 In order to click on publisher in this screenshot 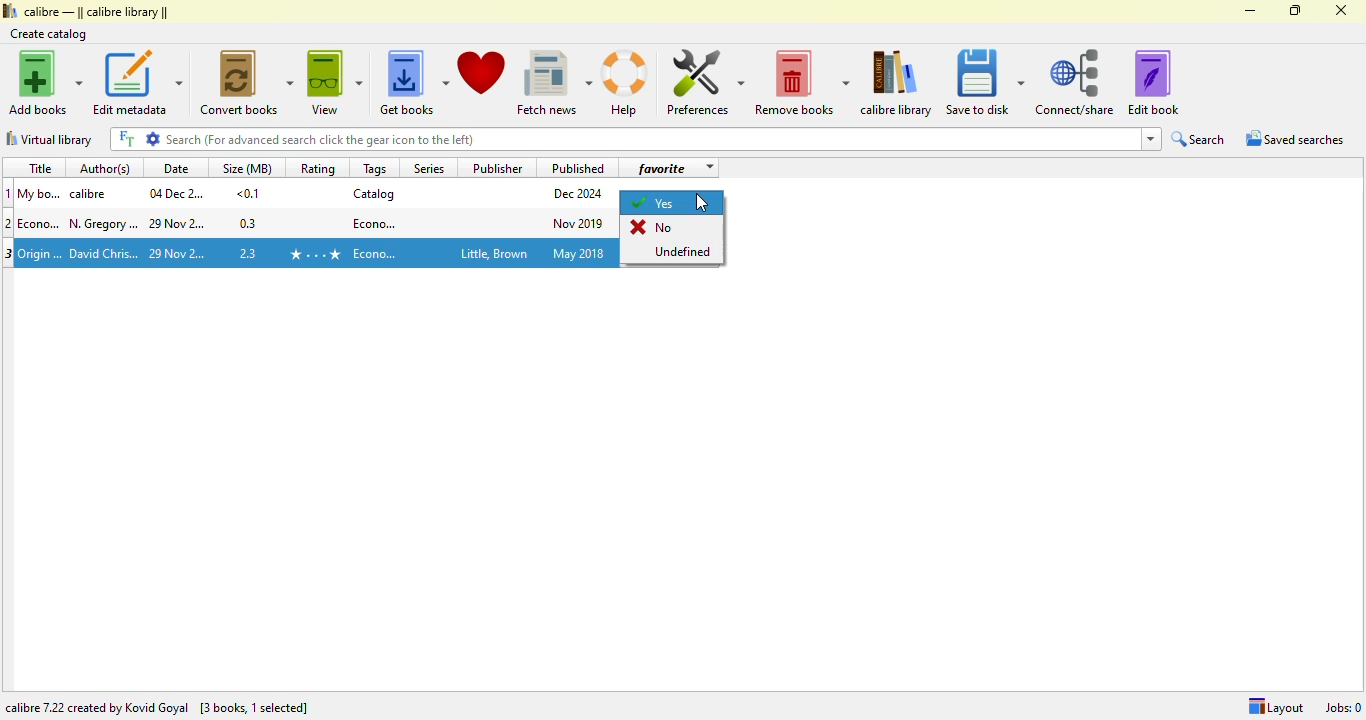, I will do `click(492, 255)`.